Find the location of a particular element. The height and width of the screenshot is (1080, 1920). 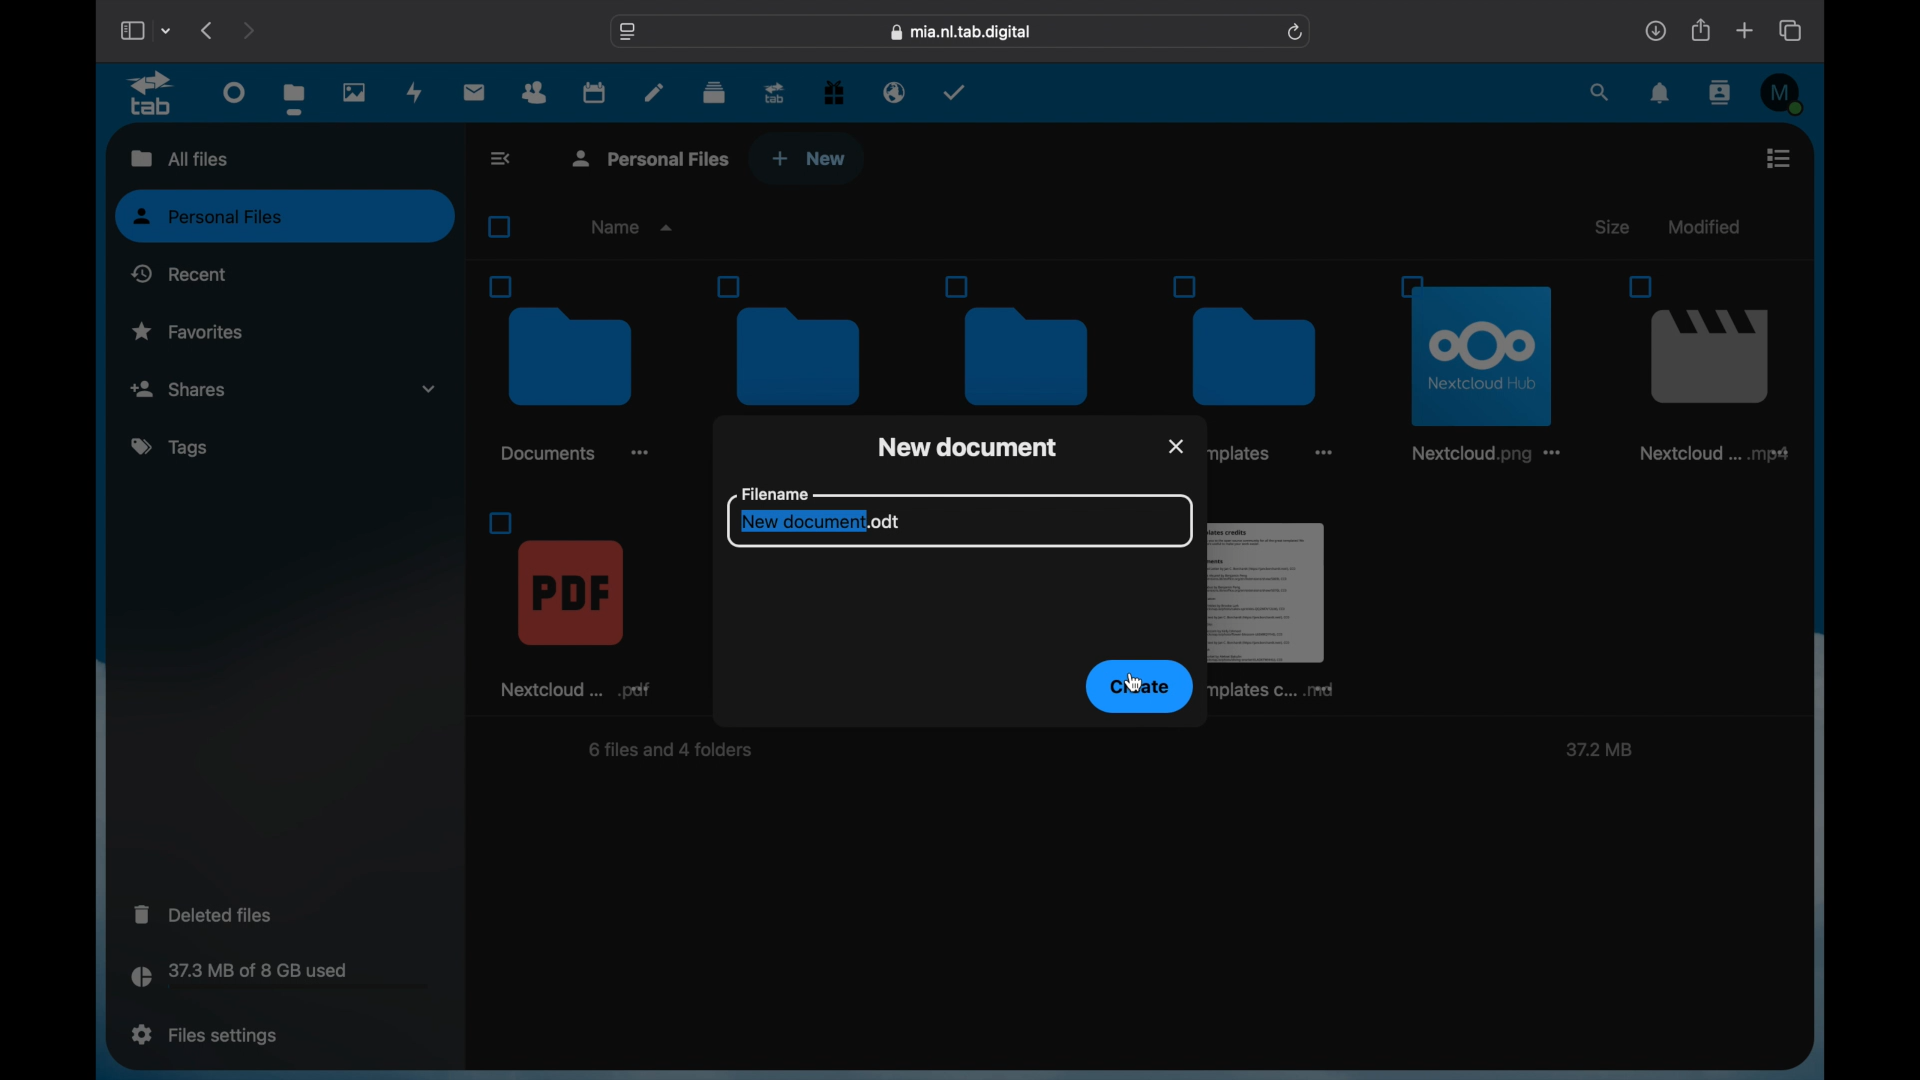

new tab is located at coordinates (1745, 30).